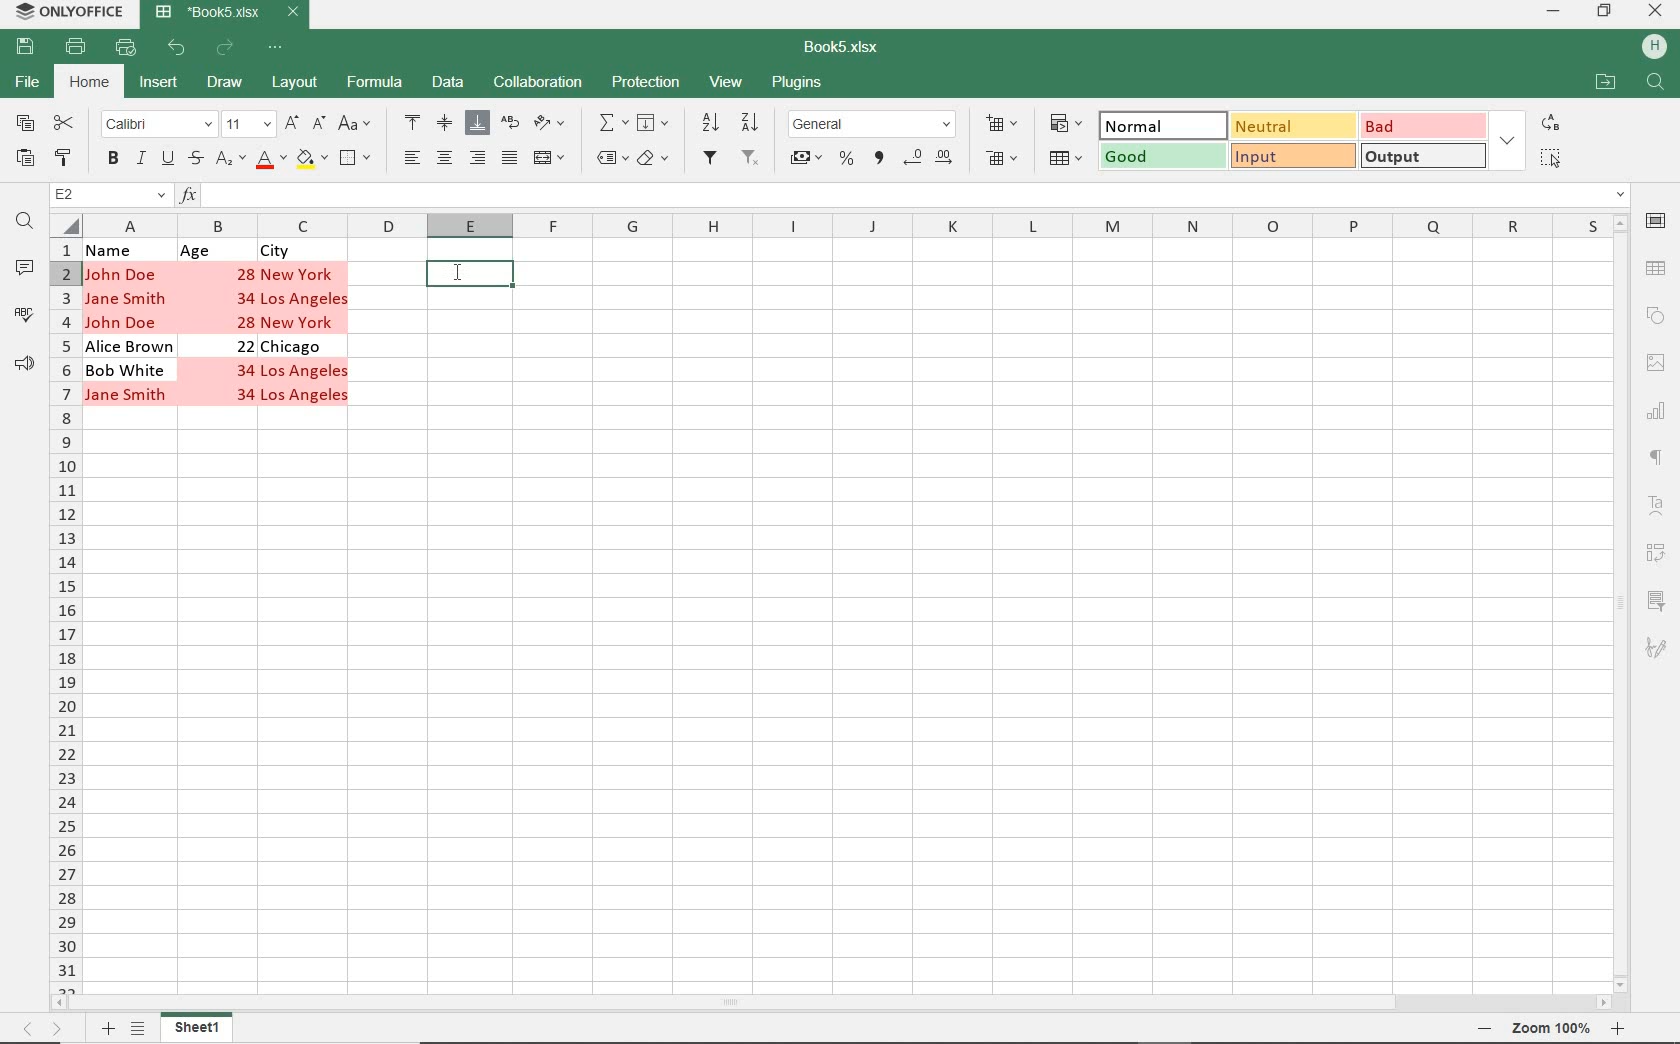 This screenshot has height=1044, width=1680. What do you see at coordinates (110, 195) in the screenshot?
I see `NAME MANAGER` at bounding box center [110, 195].